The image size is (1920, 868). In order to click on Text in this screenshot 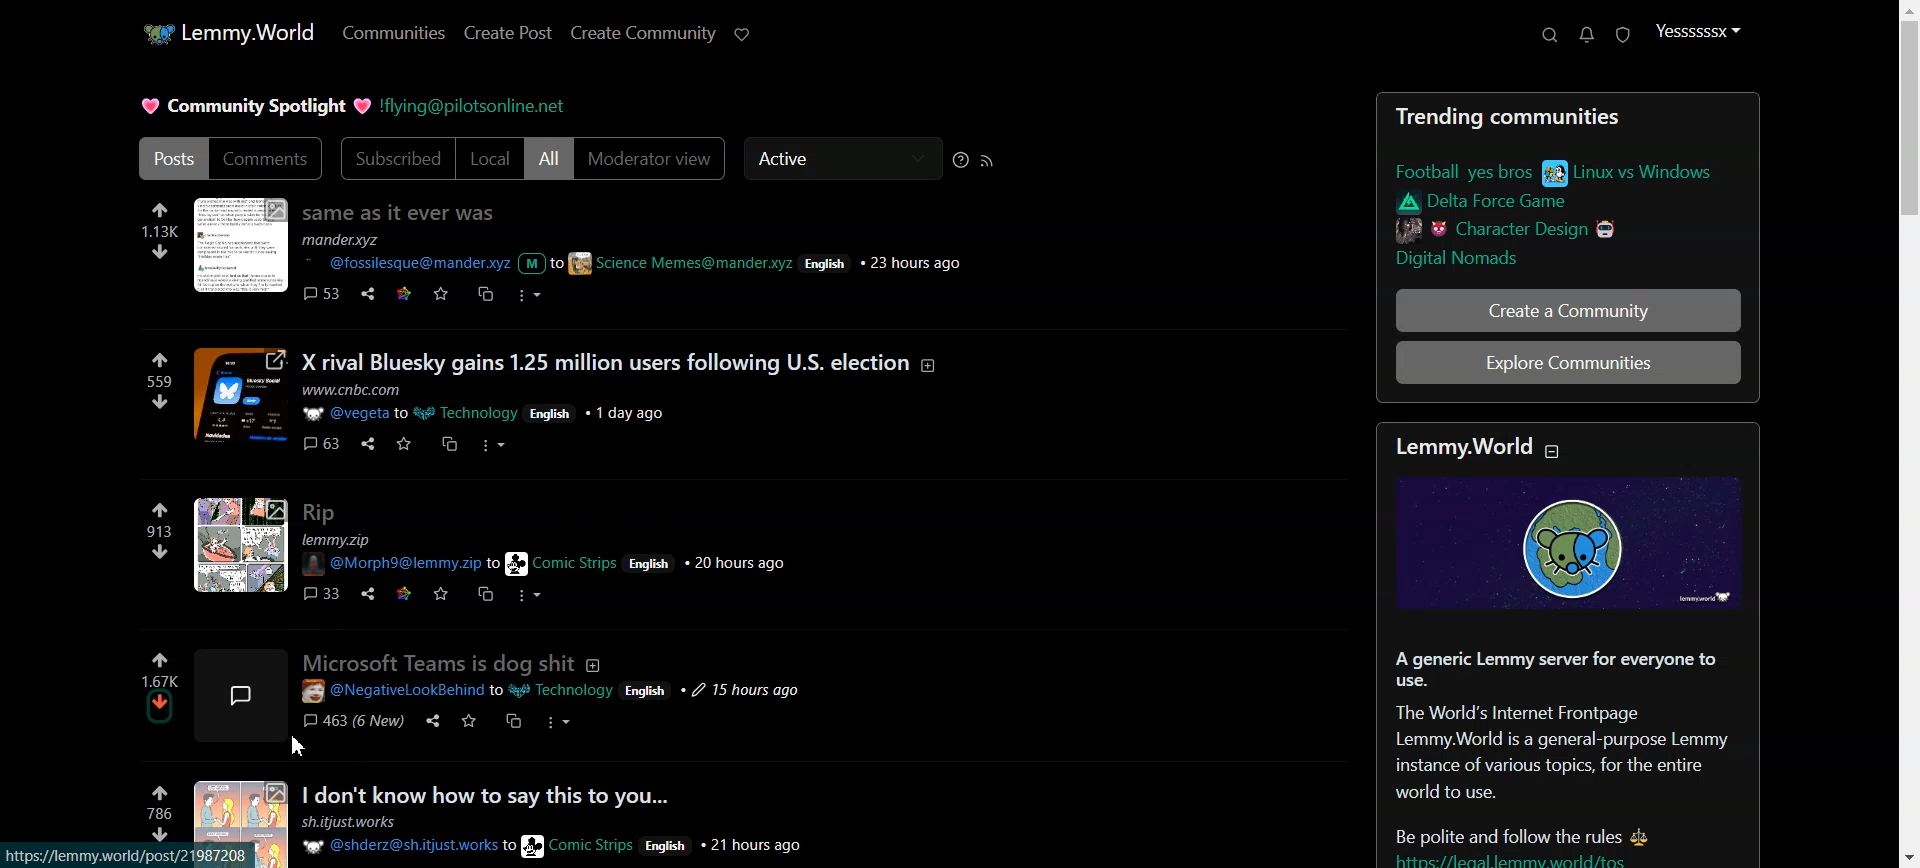, I will do `click(1566, 648)`.